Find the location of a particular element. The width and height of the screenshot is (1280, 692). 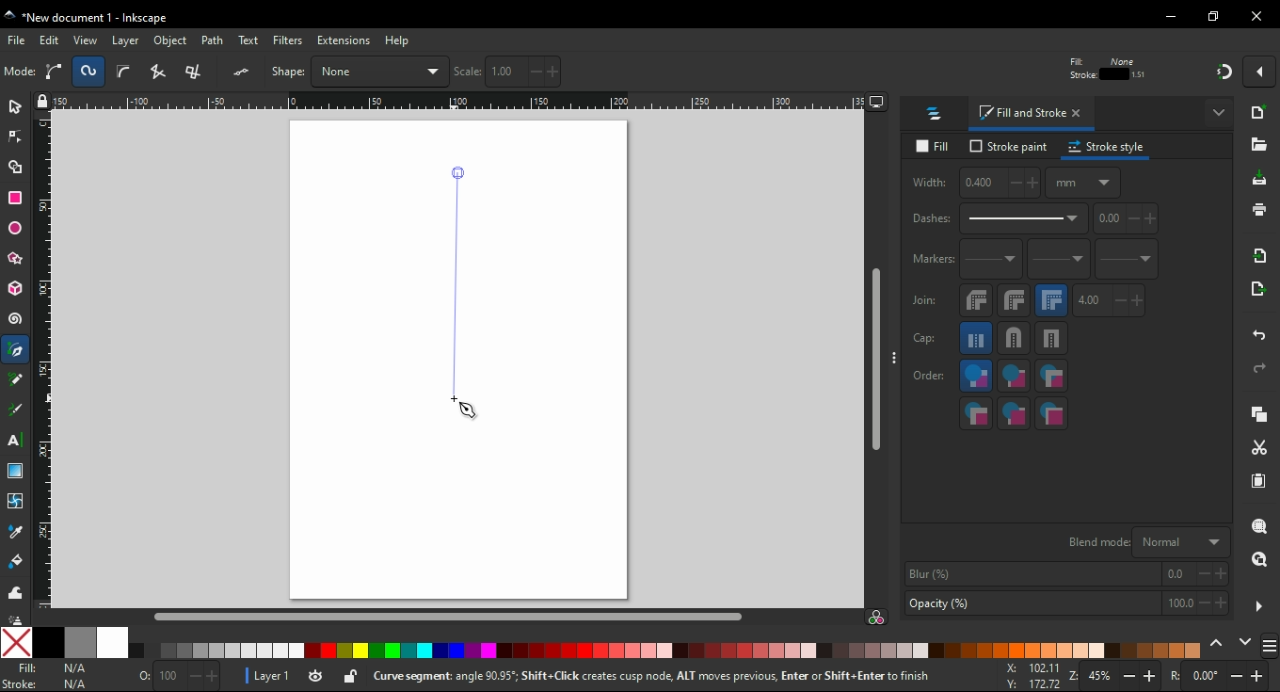

measurement unit is located at coordinates (1012, 71).